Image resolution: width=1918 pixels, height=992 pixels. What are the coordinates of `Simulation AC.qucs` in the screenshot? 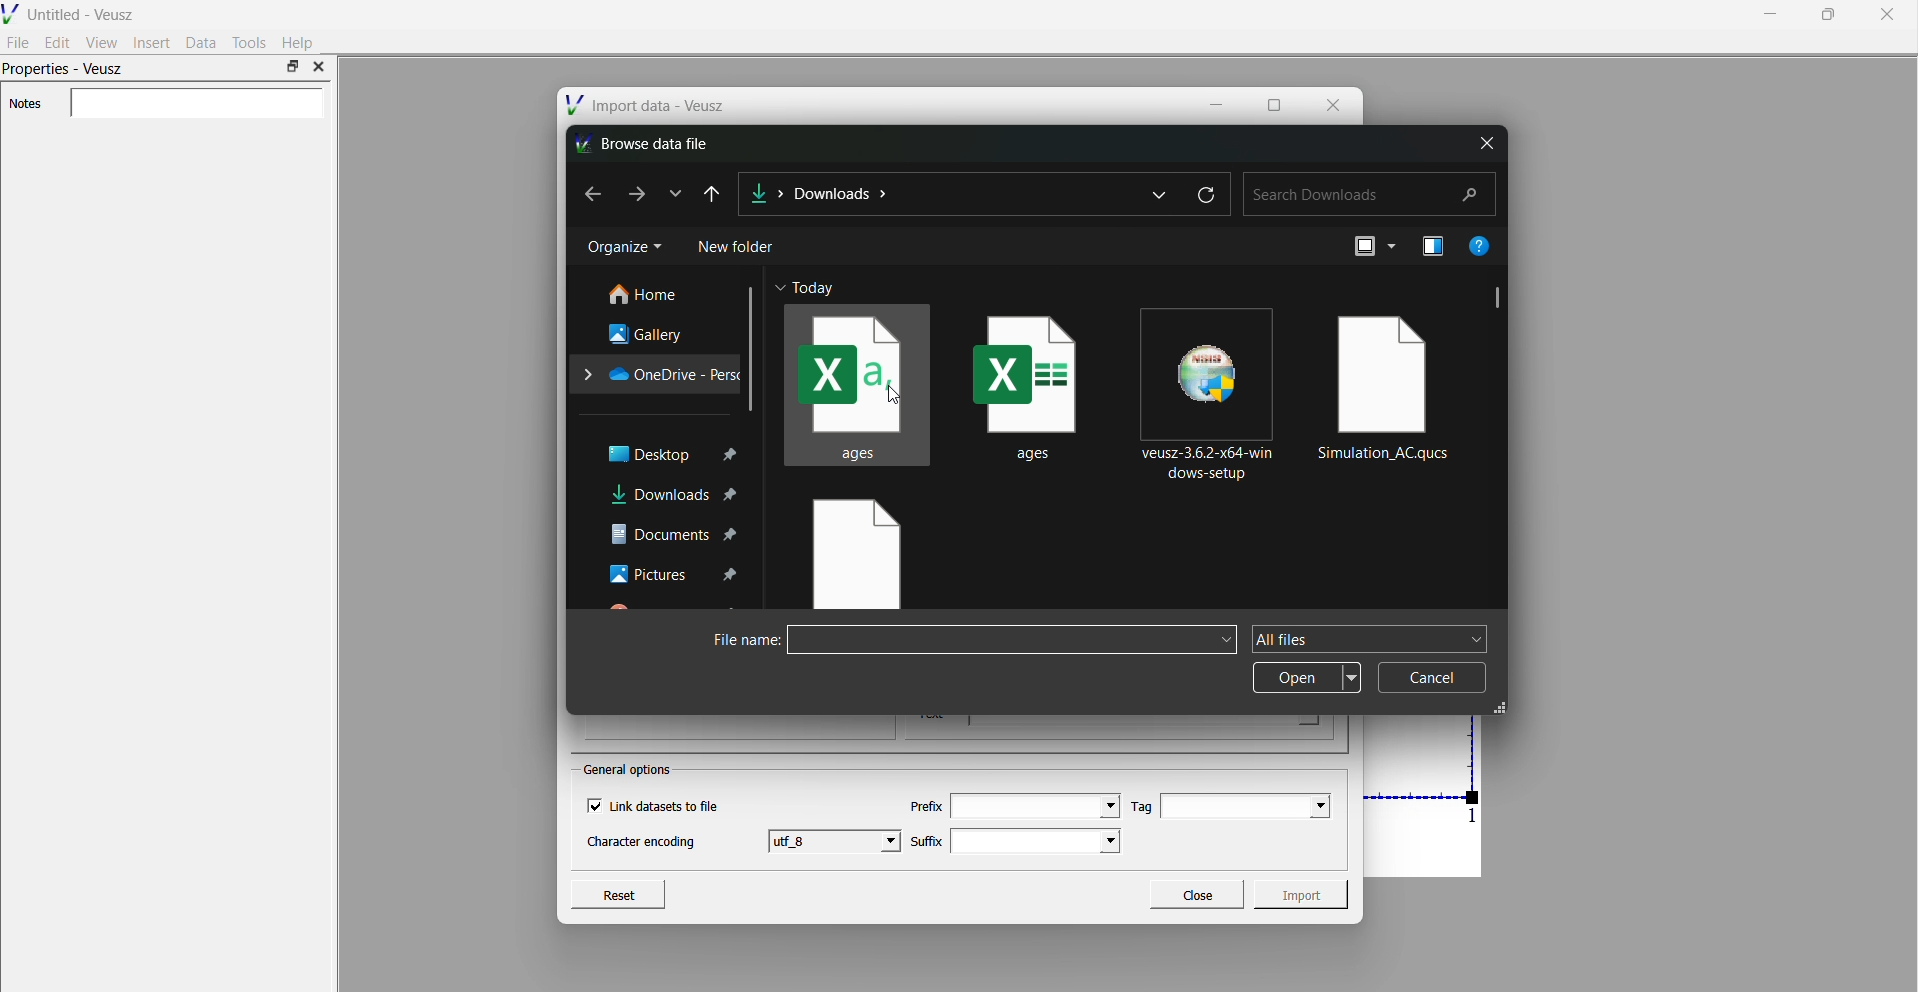 It's located at (1388, 384).